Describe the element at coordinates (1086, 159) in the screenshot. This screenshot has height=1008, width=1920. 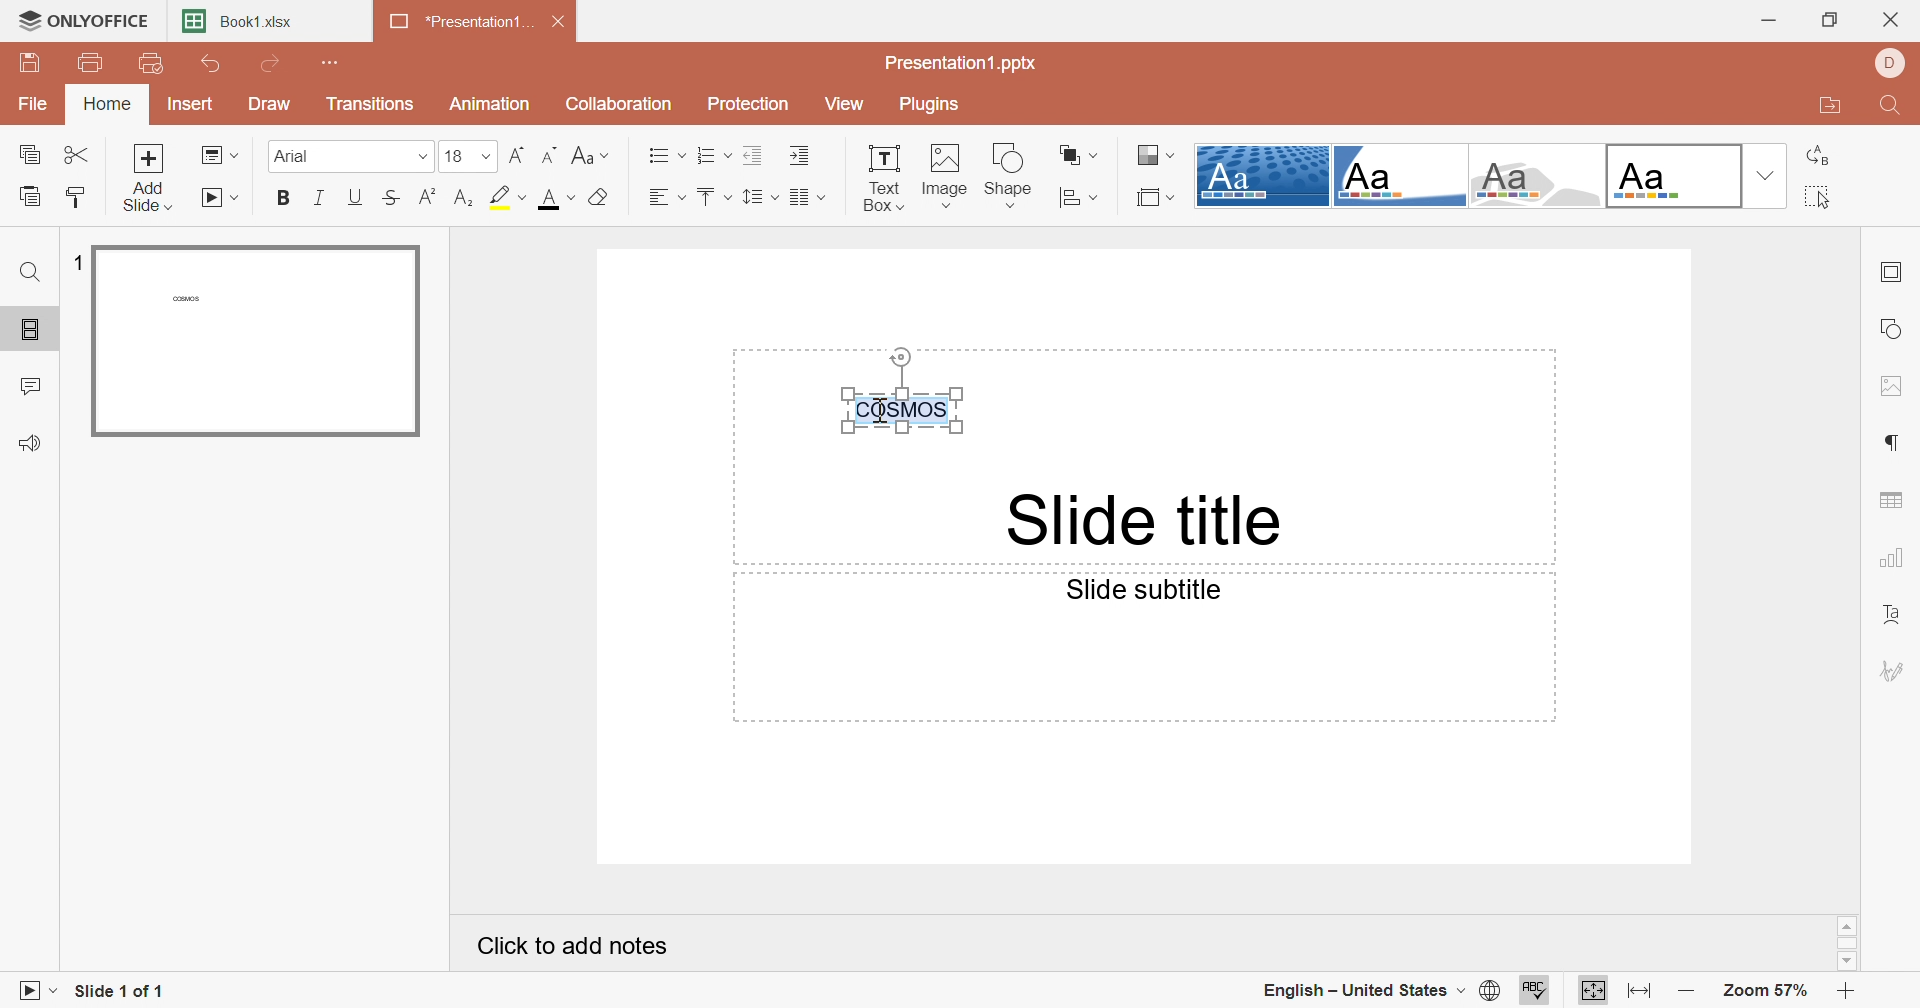
I see `Arrange shape` at that location.